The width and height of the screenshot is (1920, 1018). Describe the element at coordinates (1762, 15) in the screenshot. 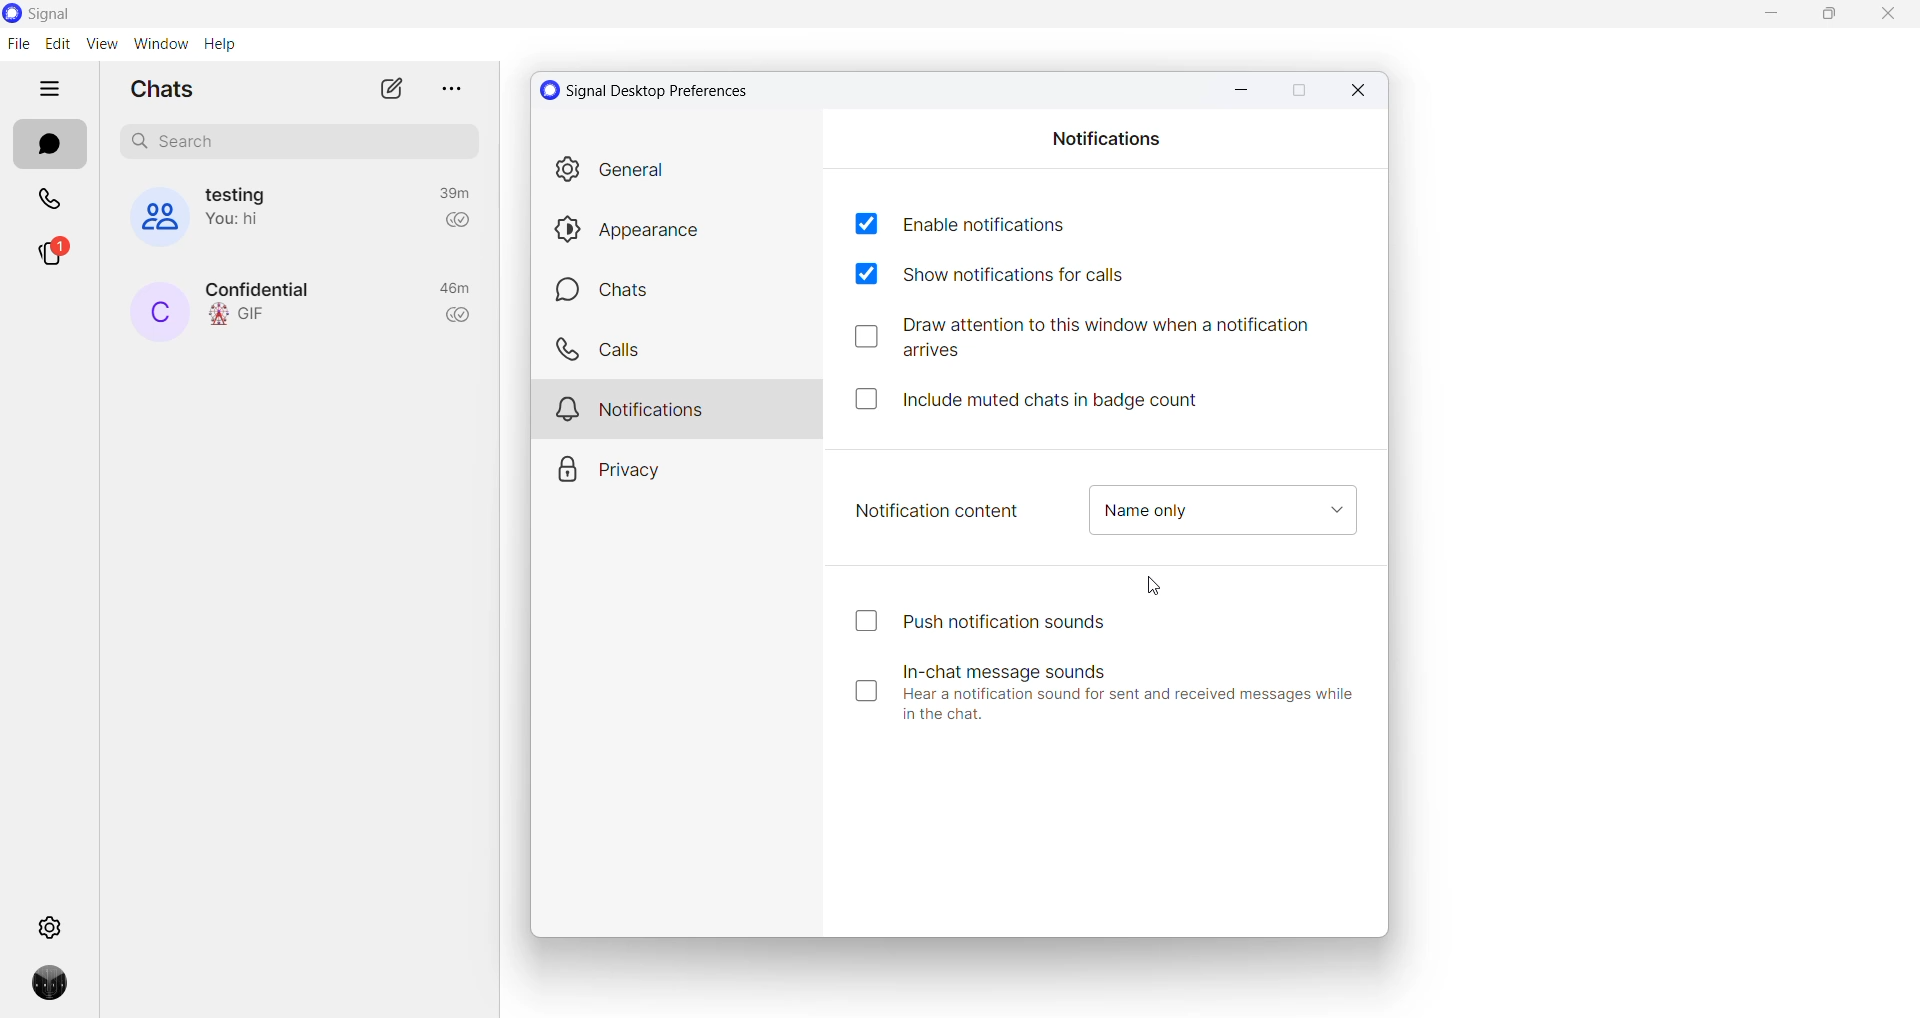

I see `minimize` at that location.